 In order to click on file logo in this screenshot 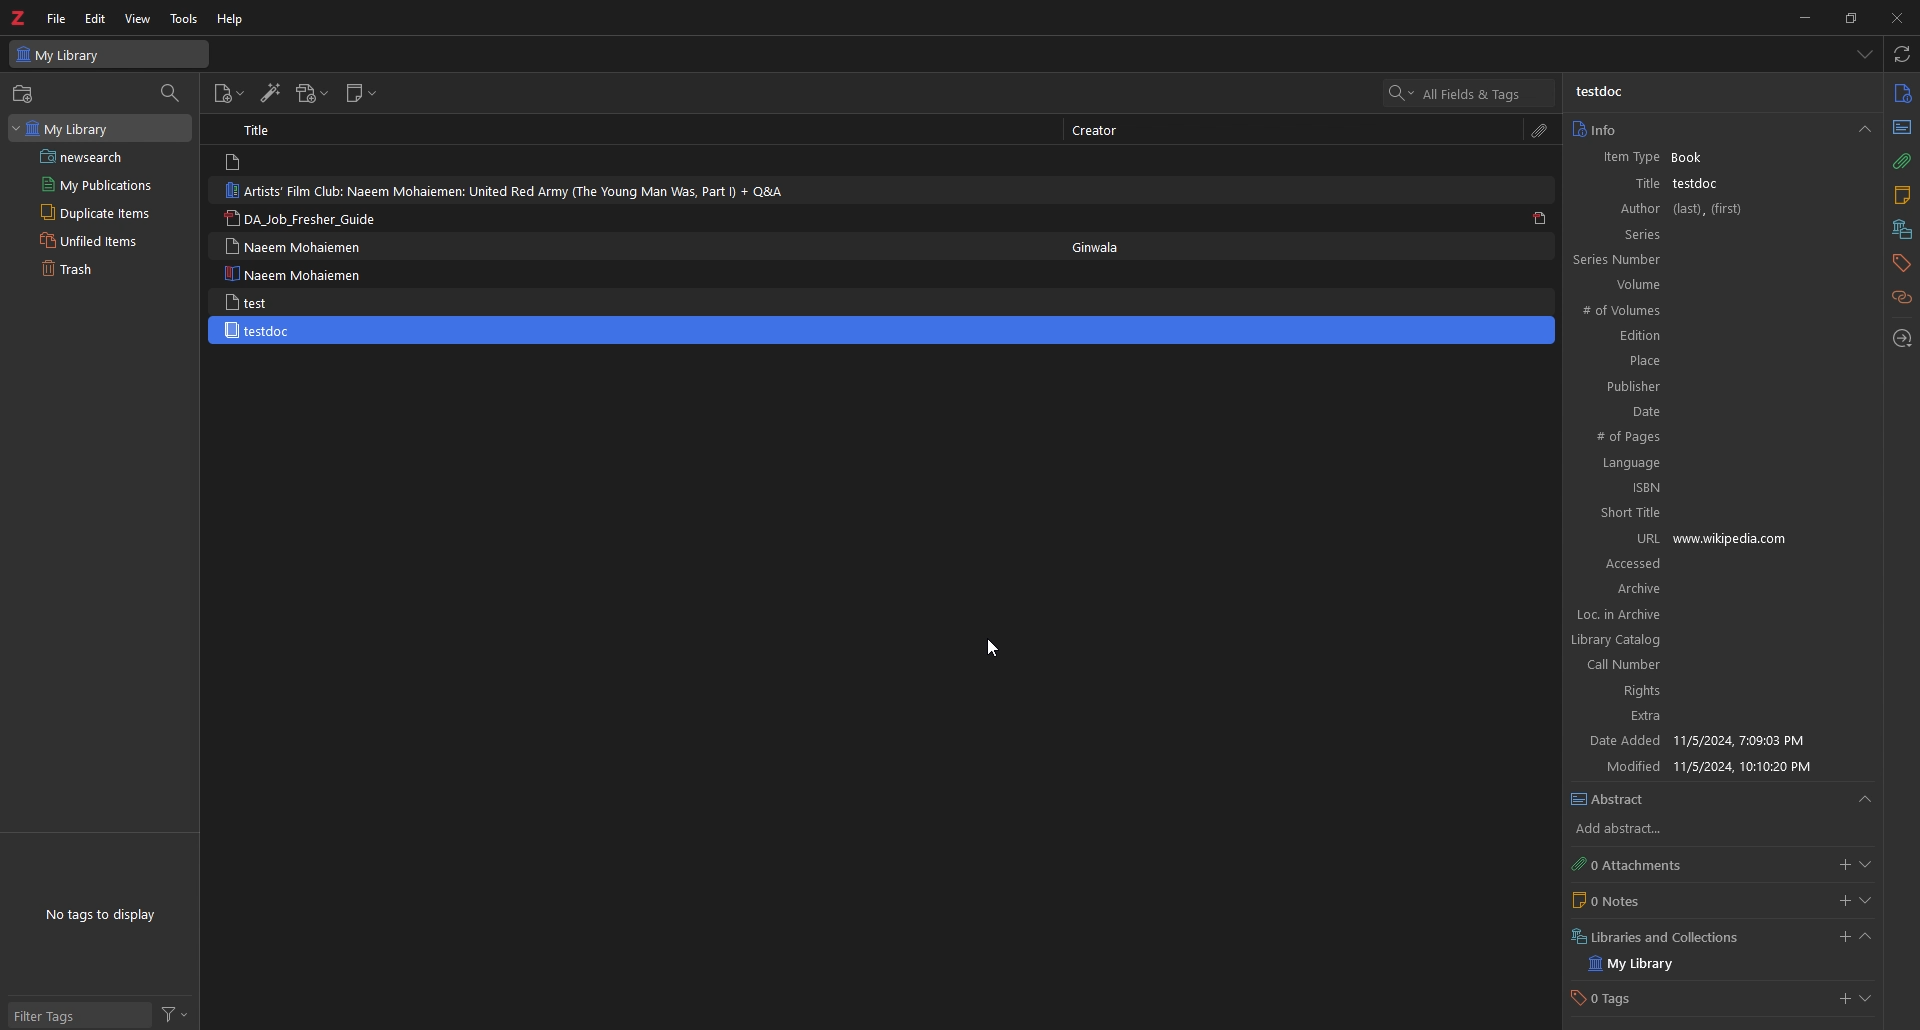, I will do `click(235, 162)`.